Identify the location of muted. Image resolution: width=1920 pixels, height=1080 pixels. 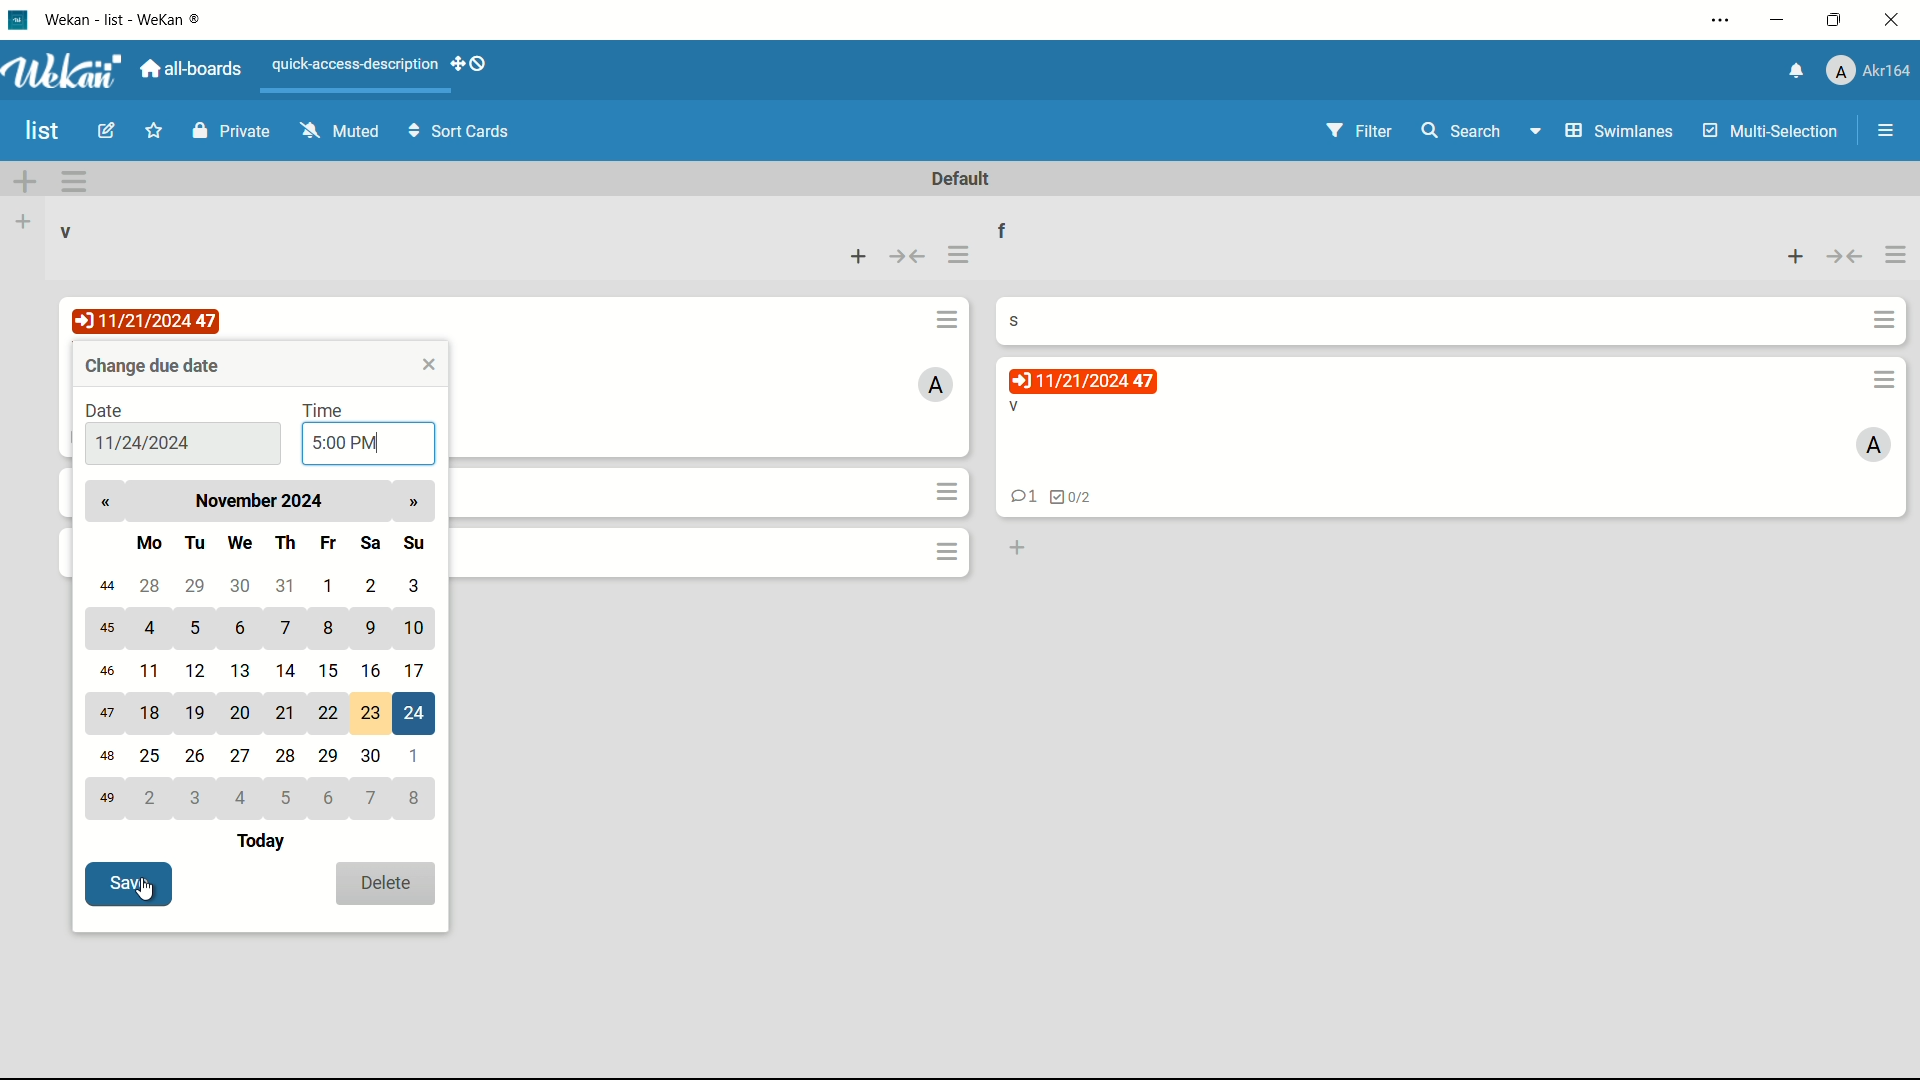
(340, 132).